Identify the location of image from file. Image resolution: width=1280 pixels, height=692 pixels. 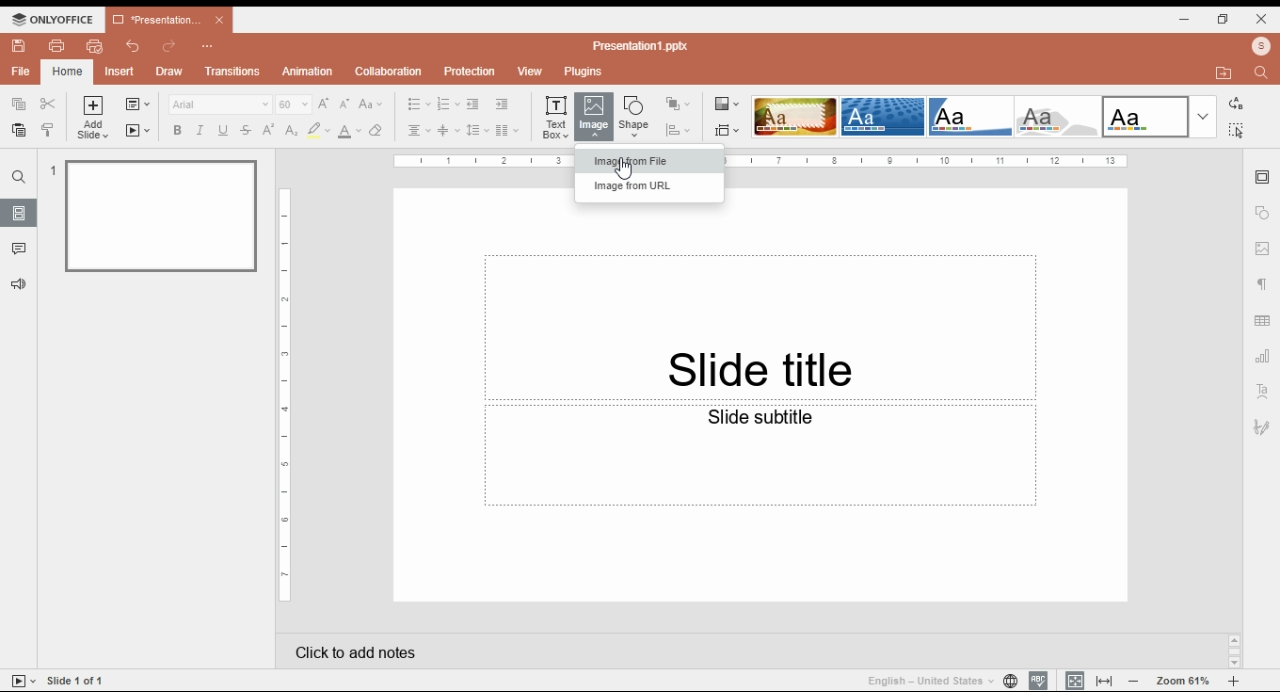
(646, 160).